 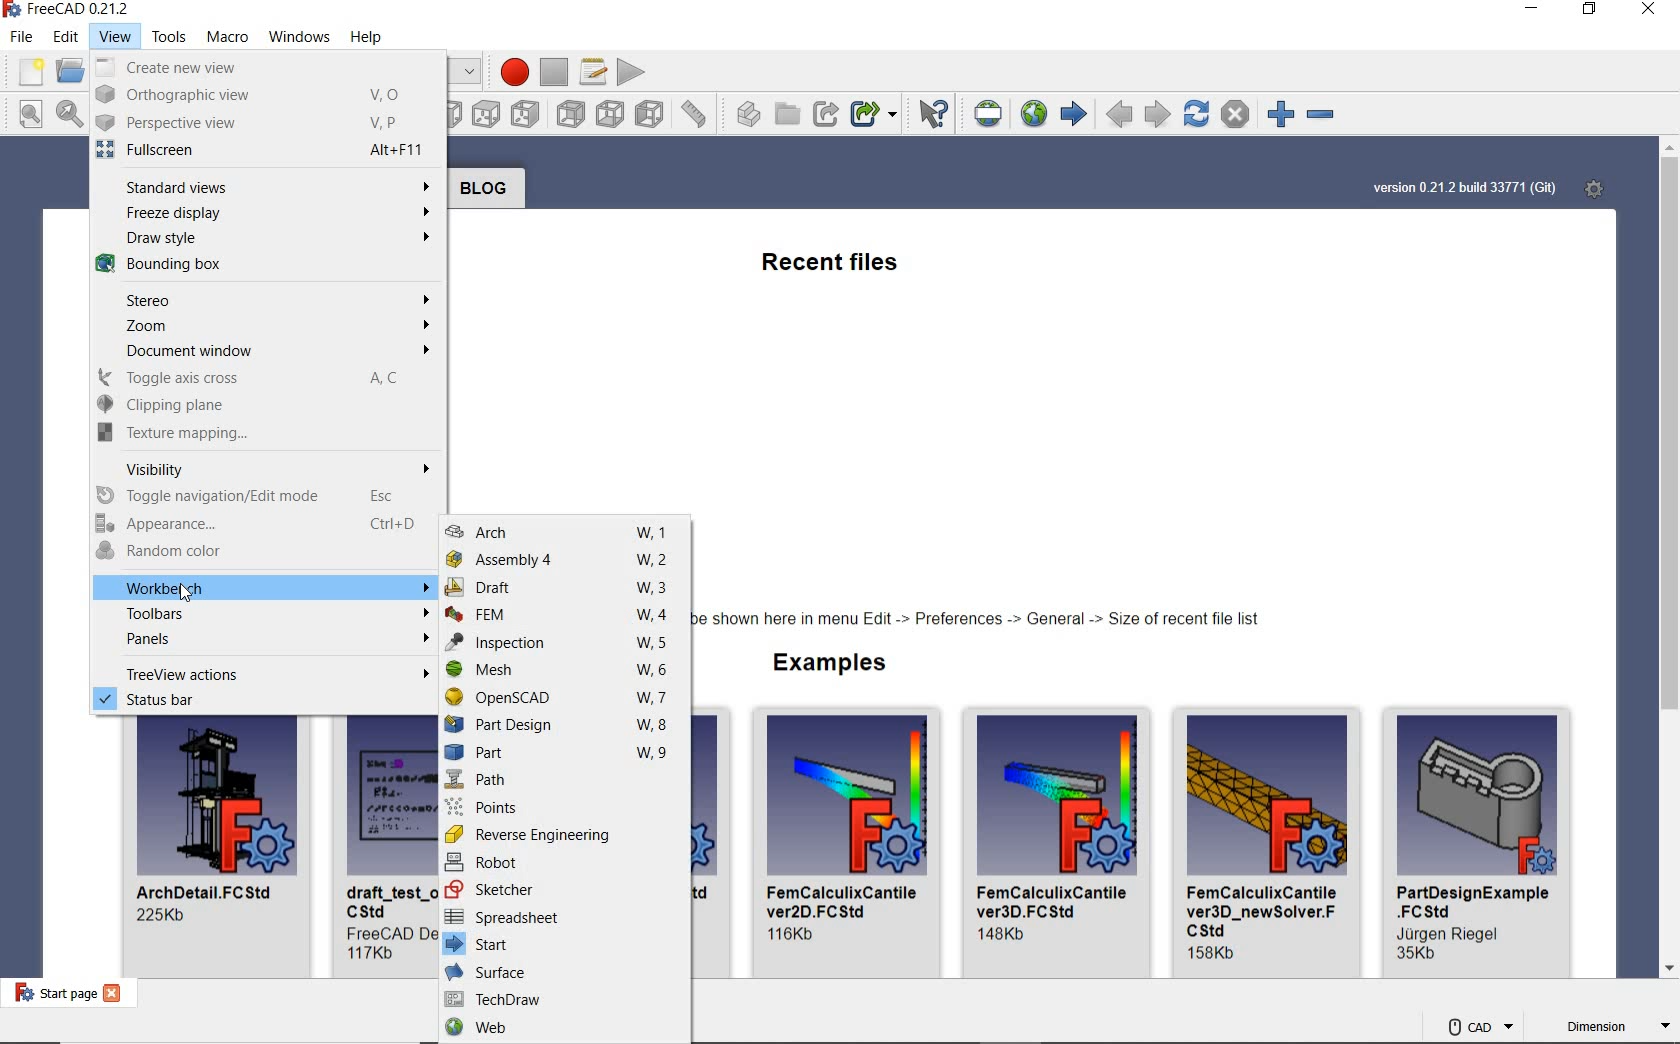 I want to click on orthographic view, so click(x=265, y=96).